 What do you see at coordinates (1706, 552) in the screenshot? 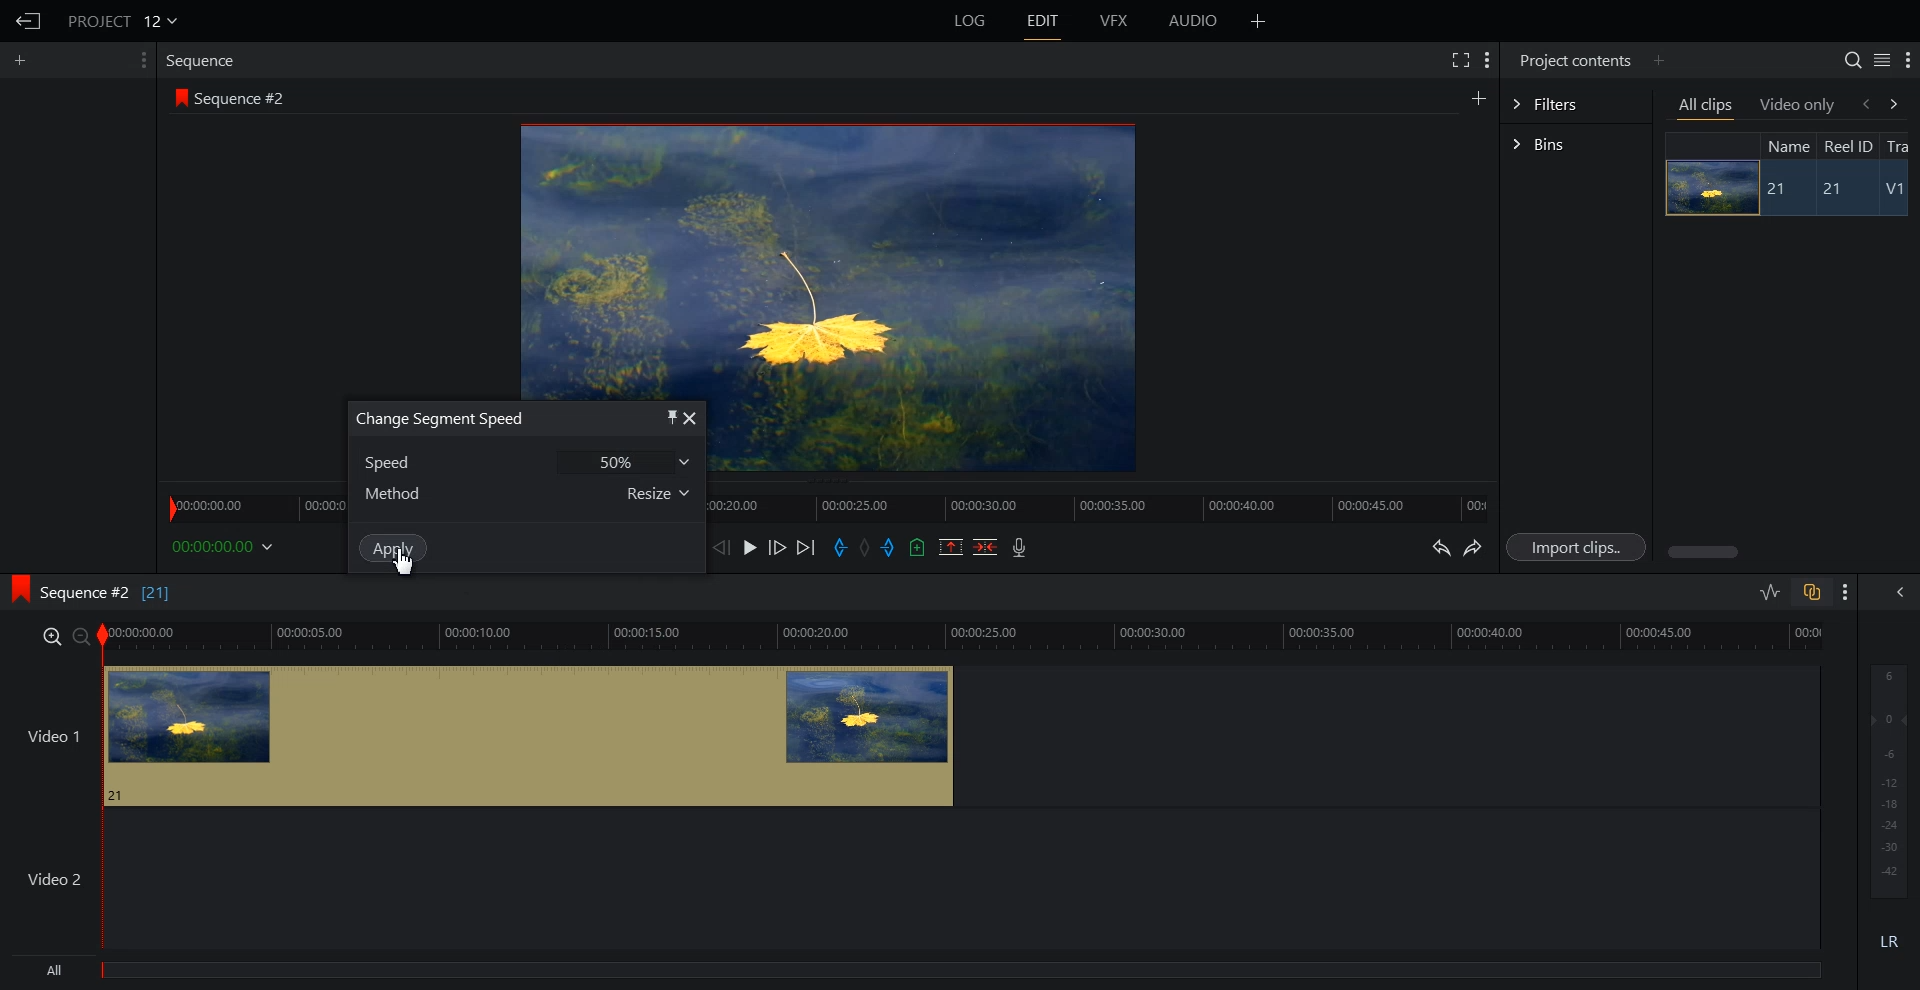
I see `Horizontal scroll bar` at bounding box center [1706, 552].